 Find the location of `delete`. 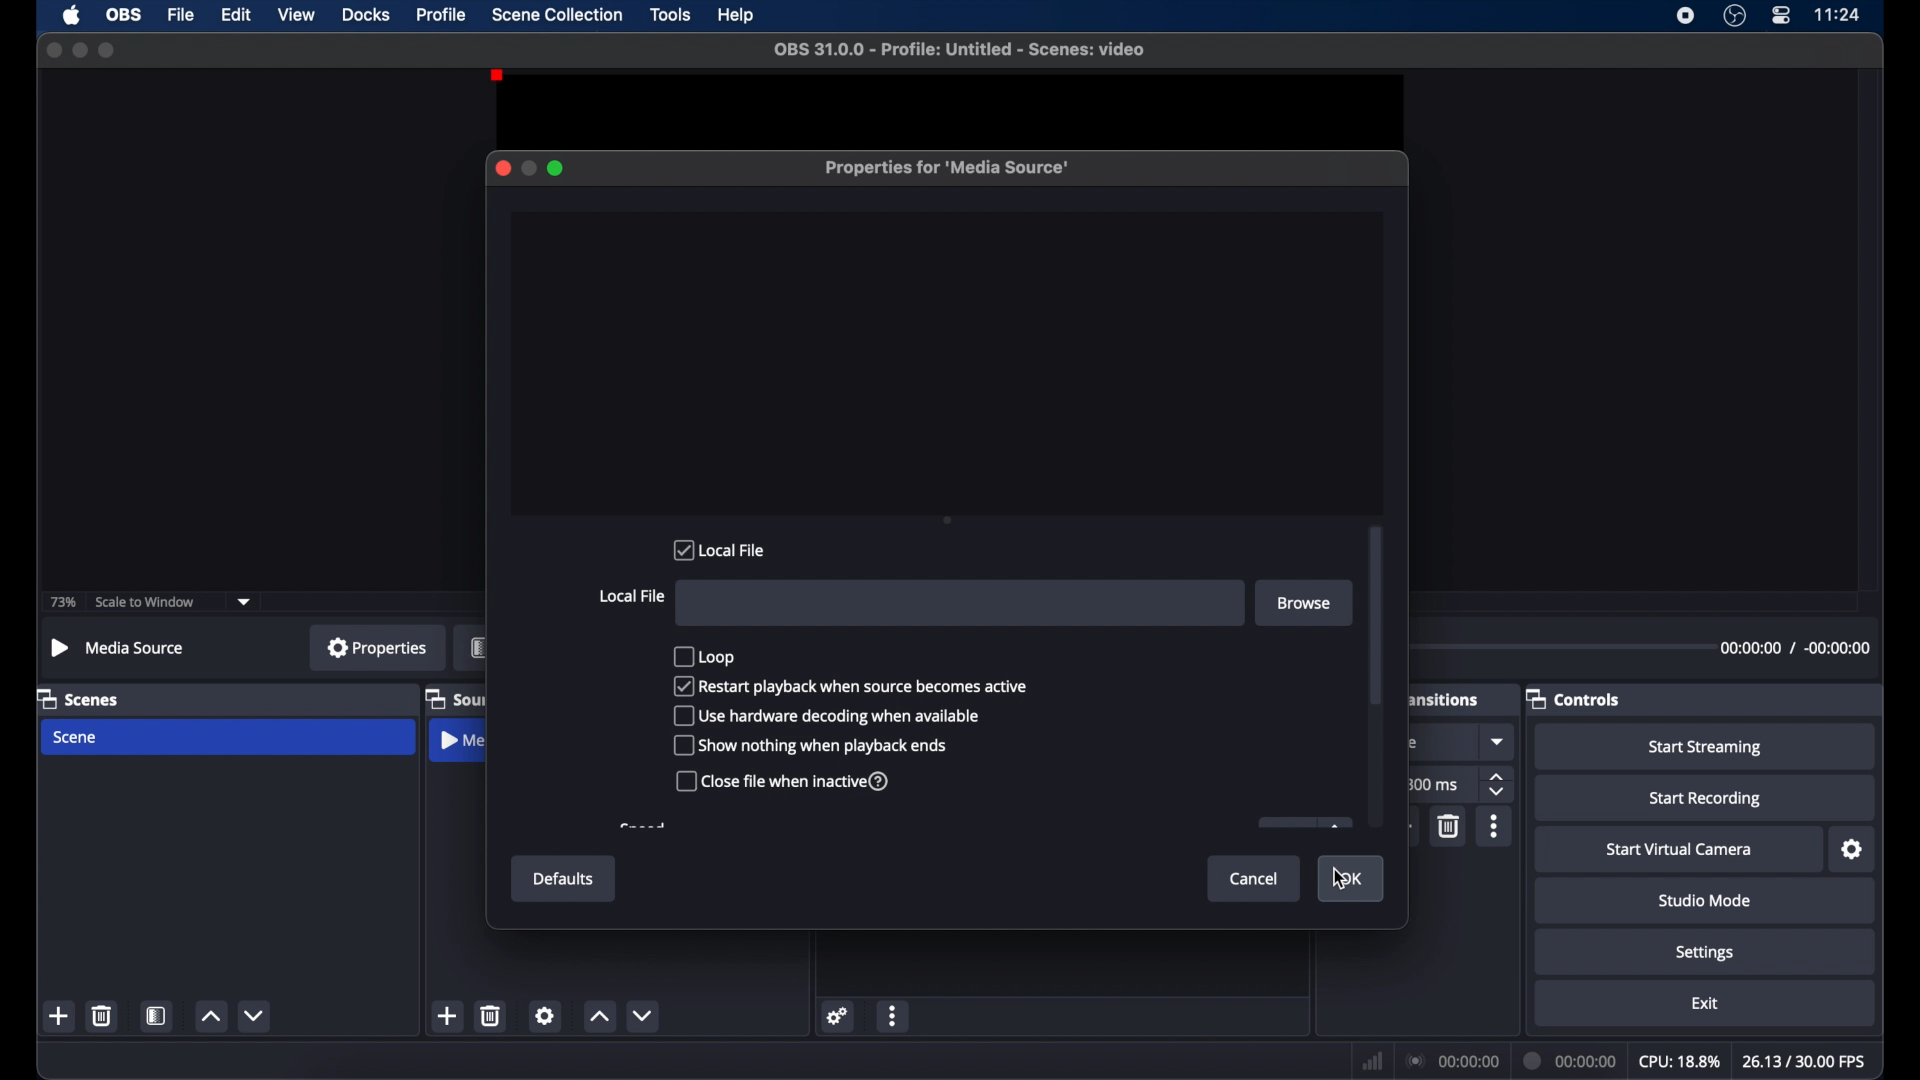

delete is located at coordinates (1450, 827).